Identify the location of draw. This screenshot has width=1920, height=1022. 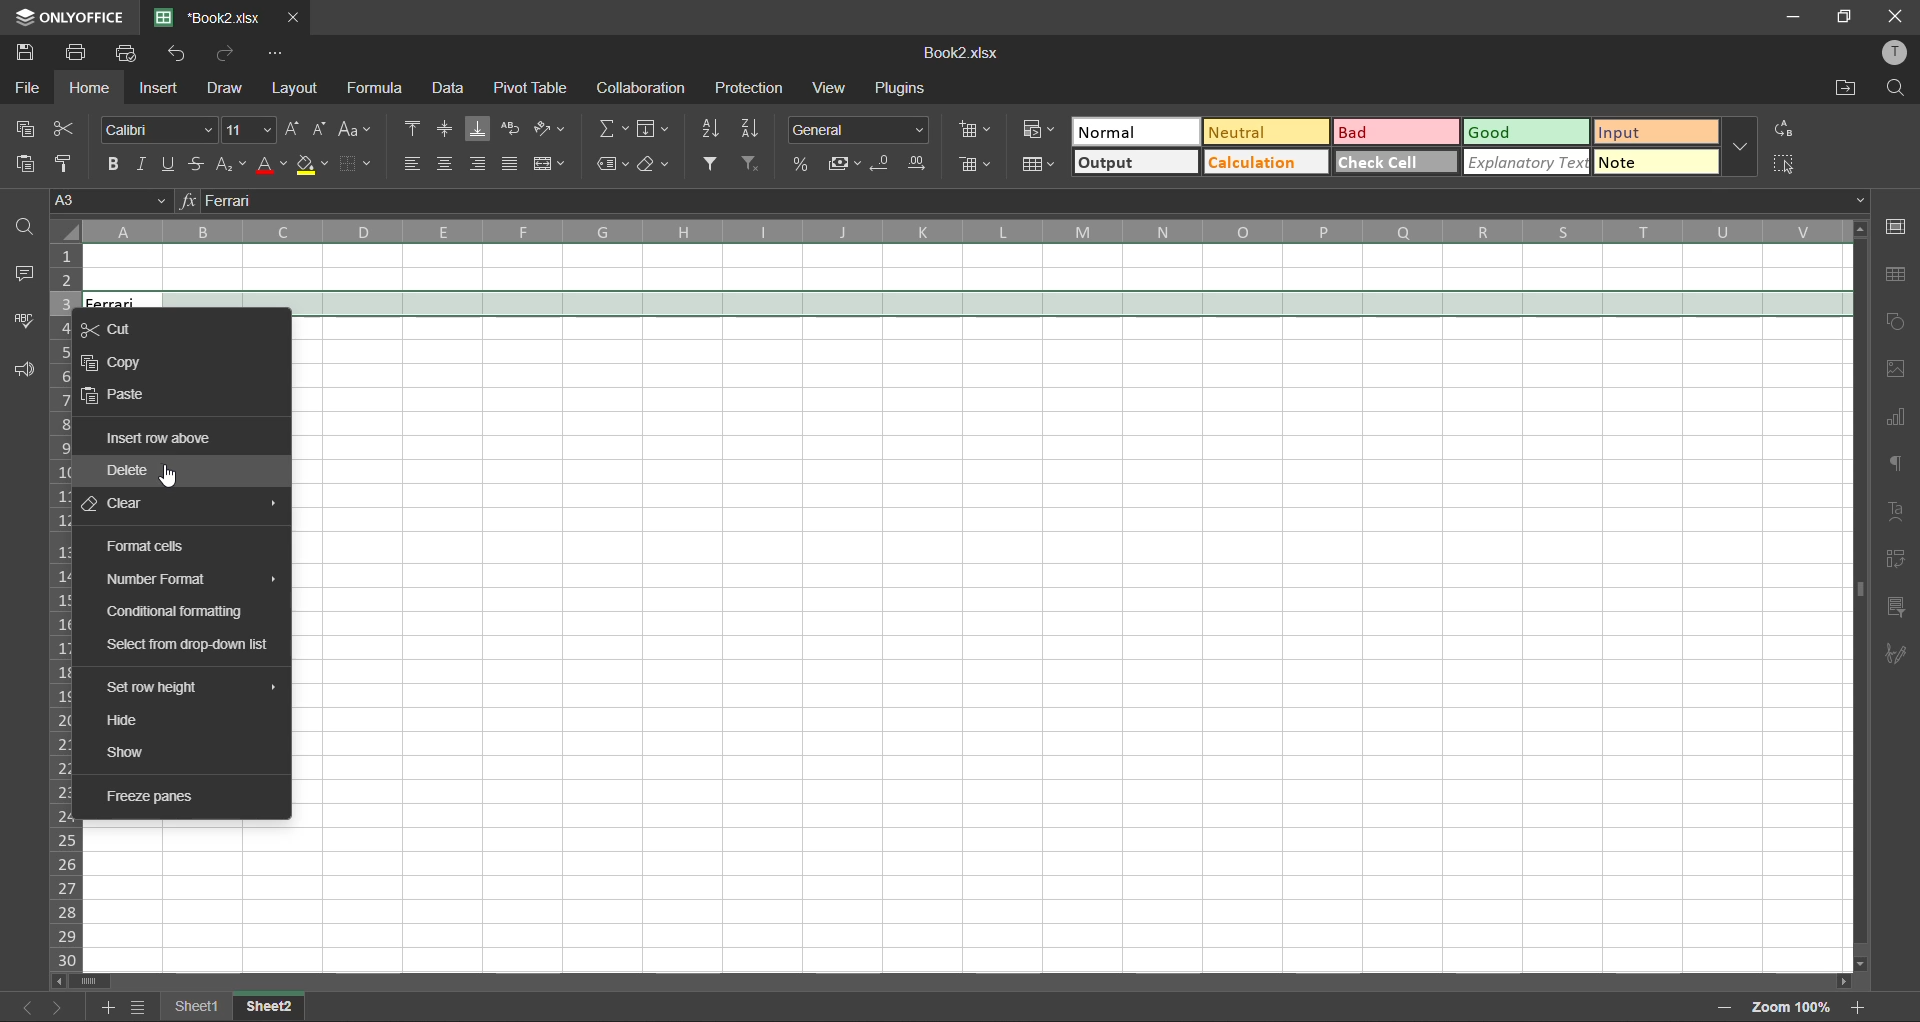
(226, 86).